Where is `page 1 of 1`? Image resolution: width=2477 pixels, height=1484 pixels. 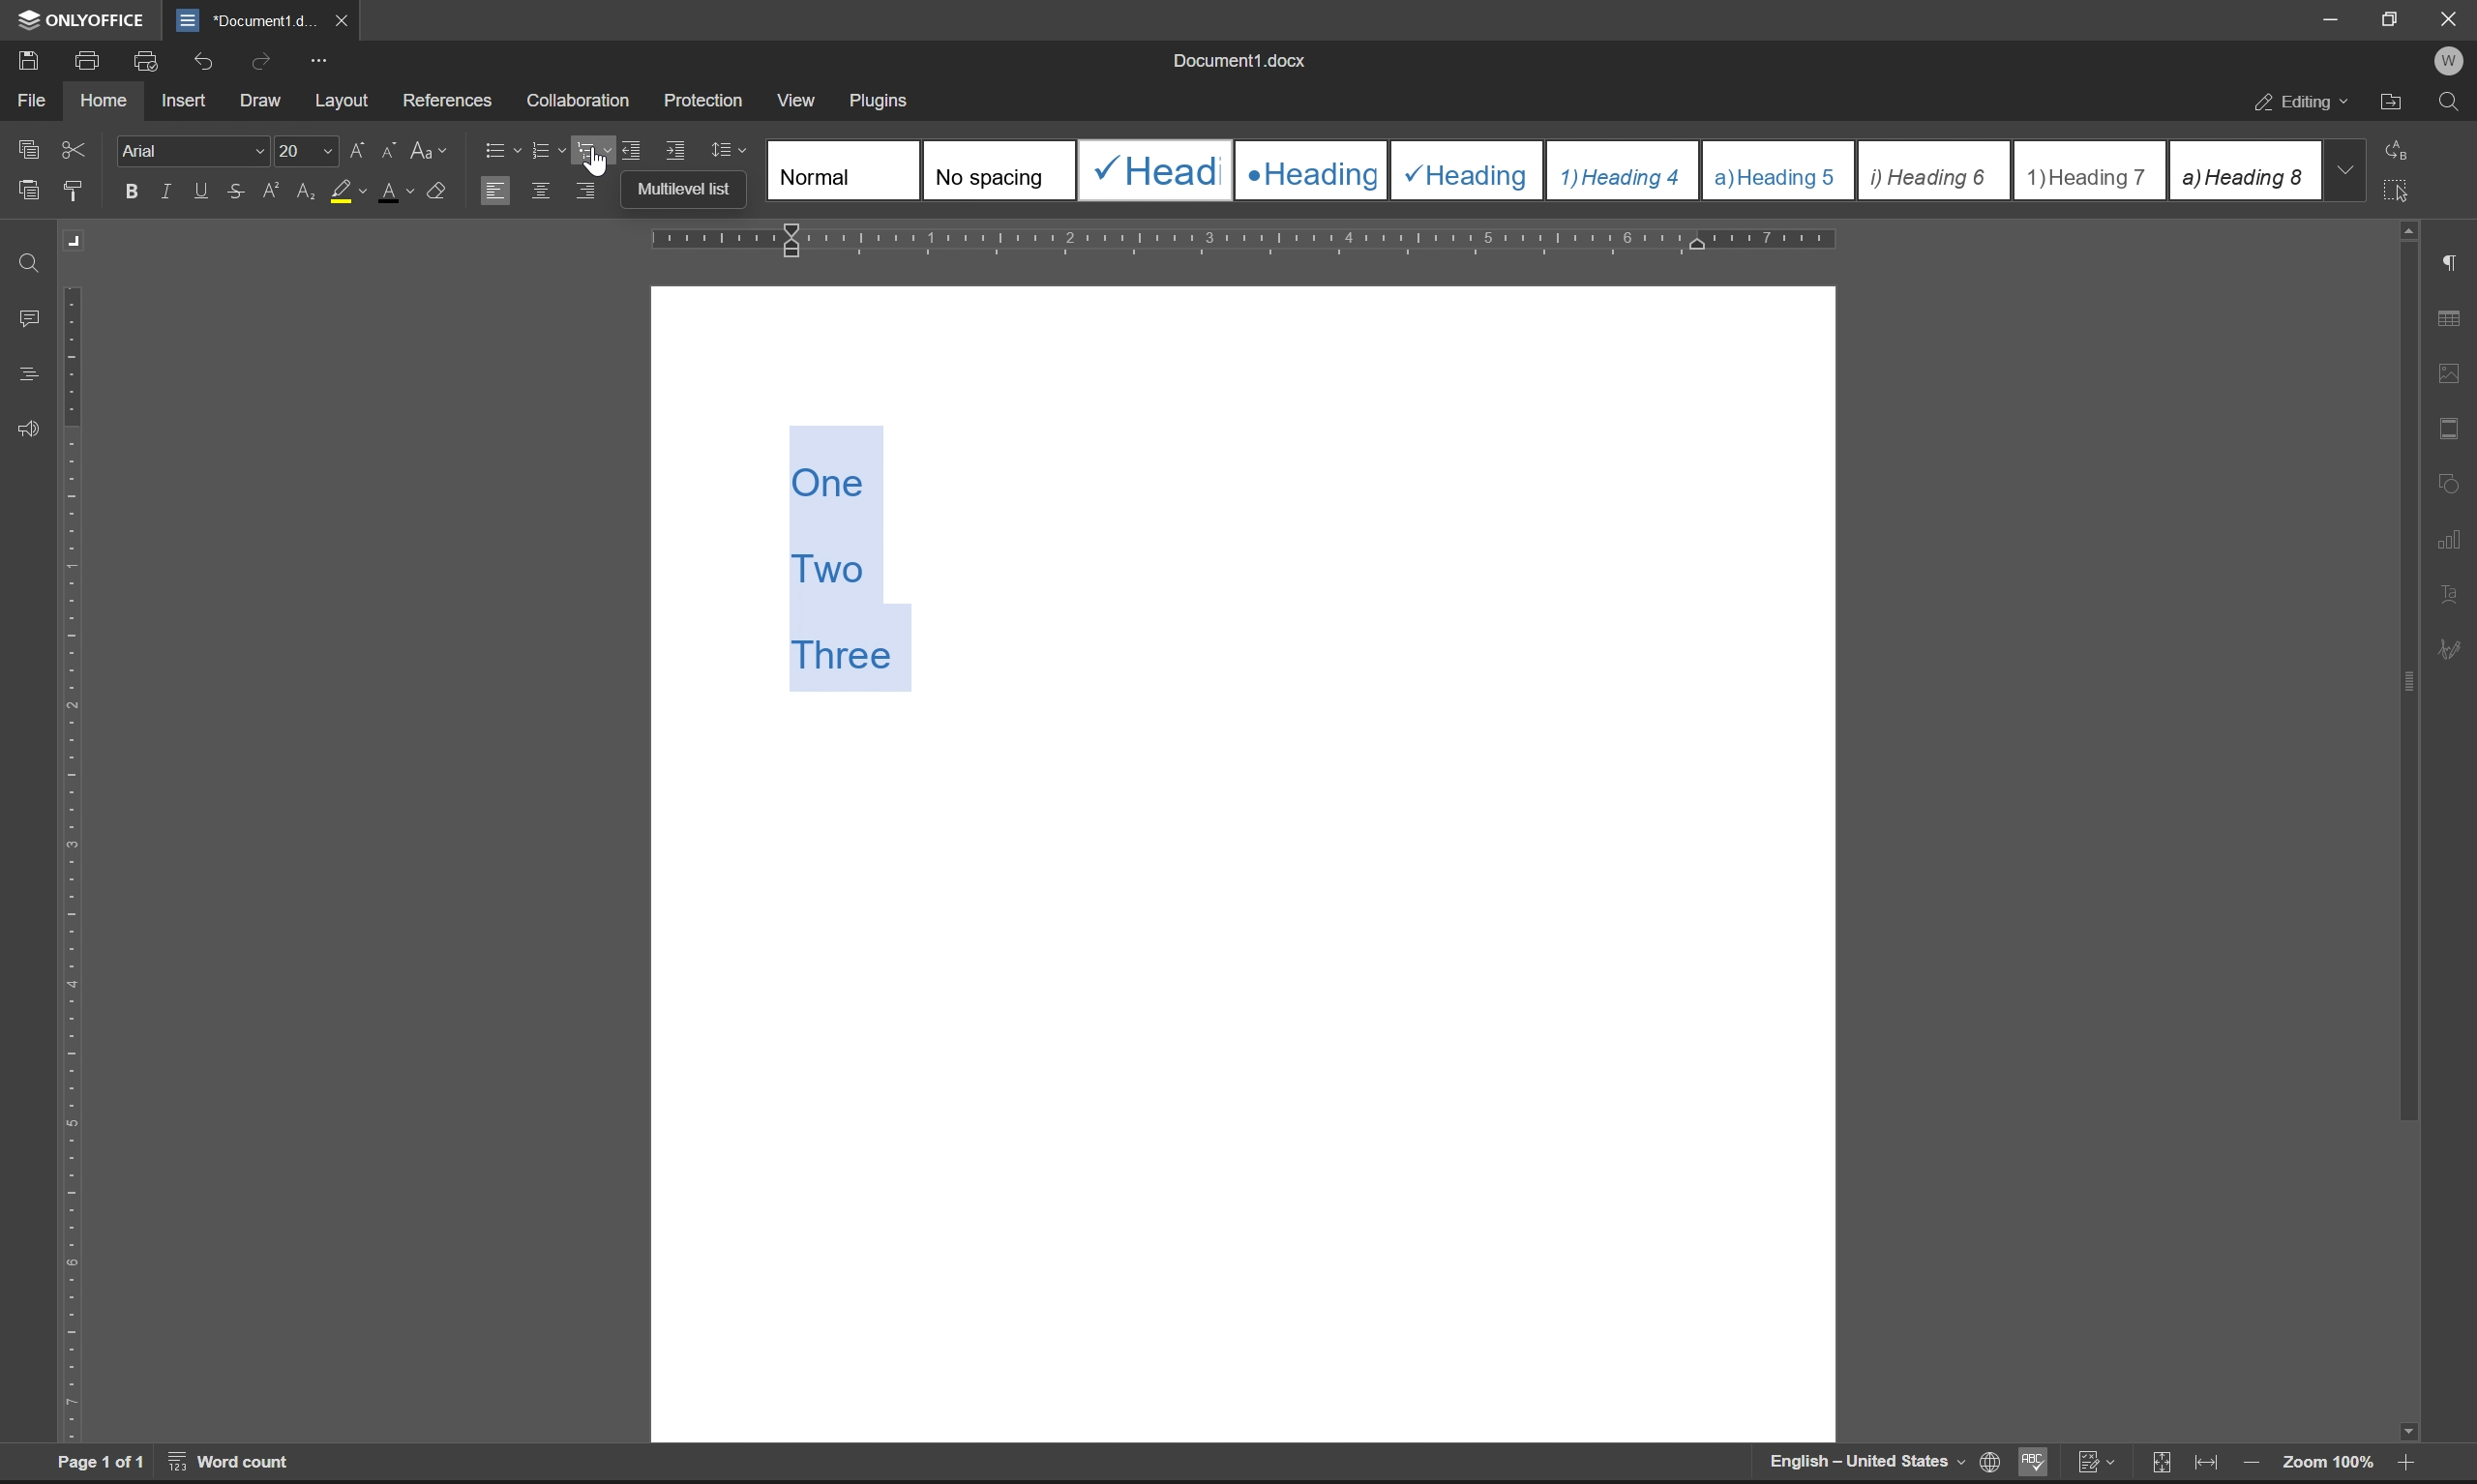
page 1 of 1 is located at coordinates (101, 1462).